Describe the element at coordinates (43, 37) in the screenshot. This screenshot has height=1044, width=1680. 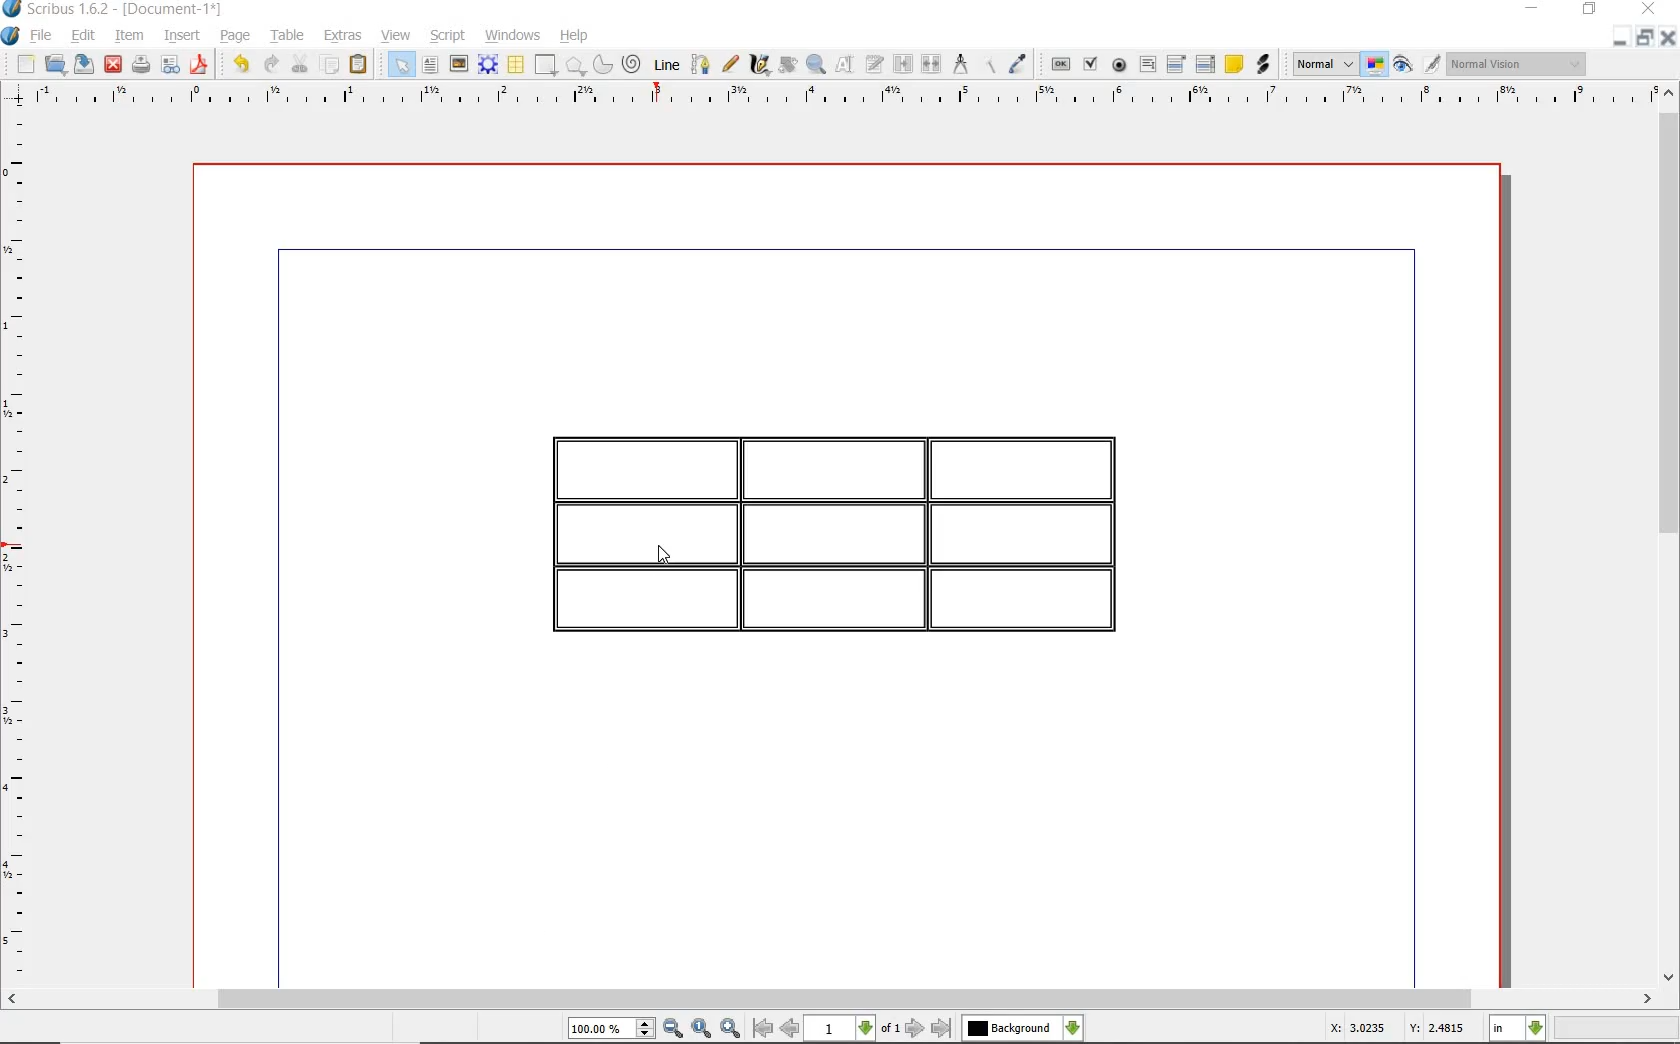
I see `file` at that location.